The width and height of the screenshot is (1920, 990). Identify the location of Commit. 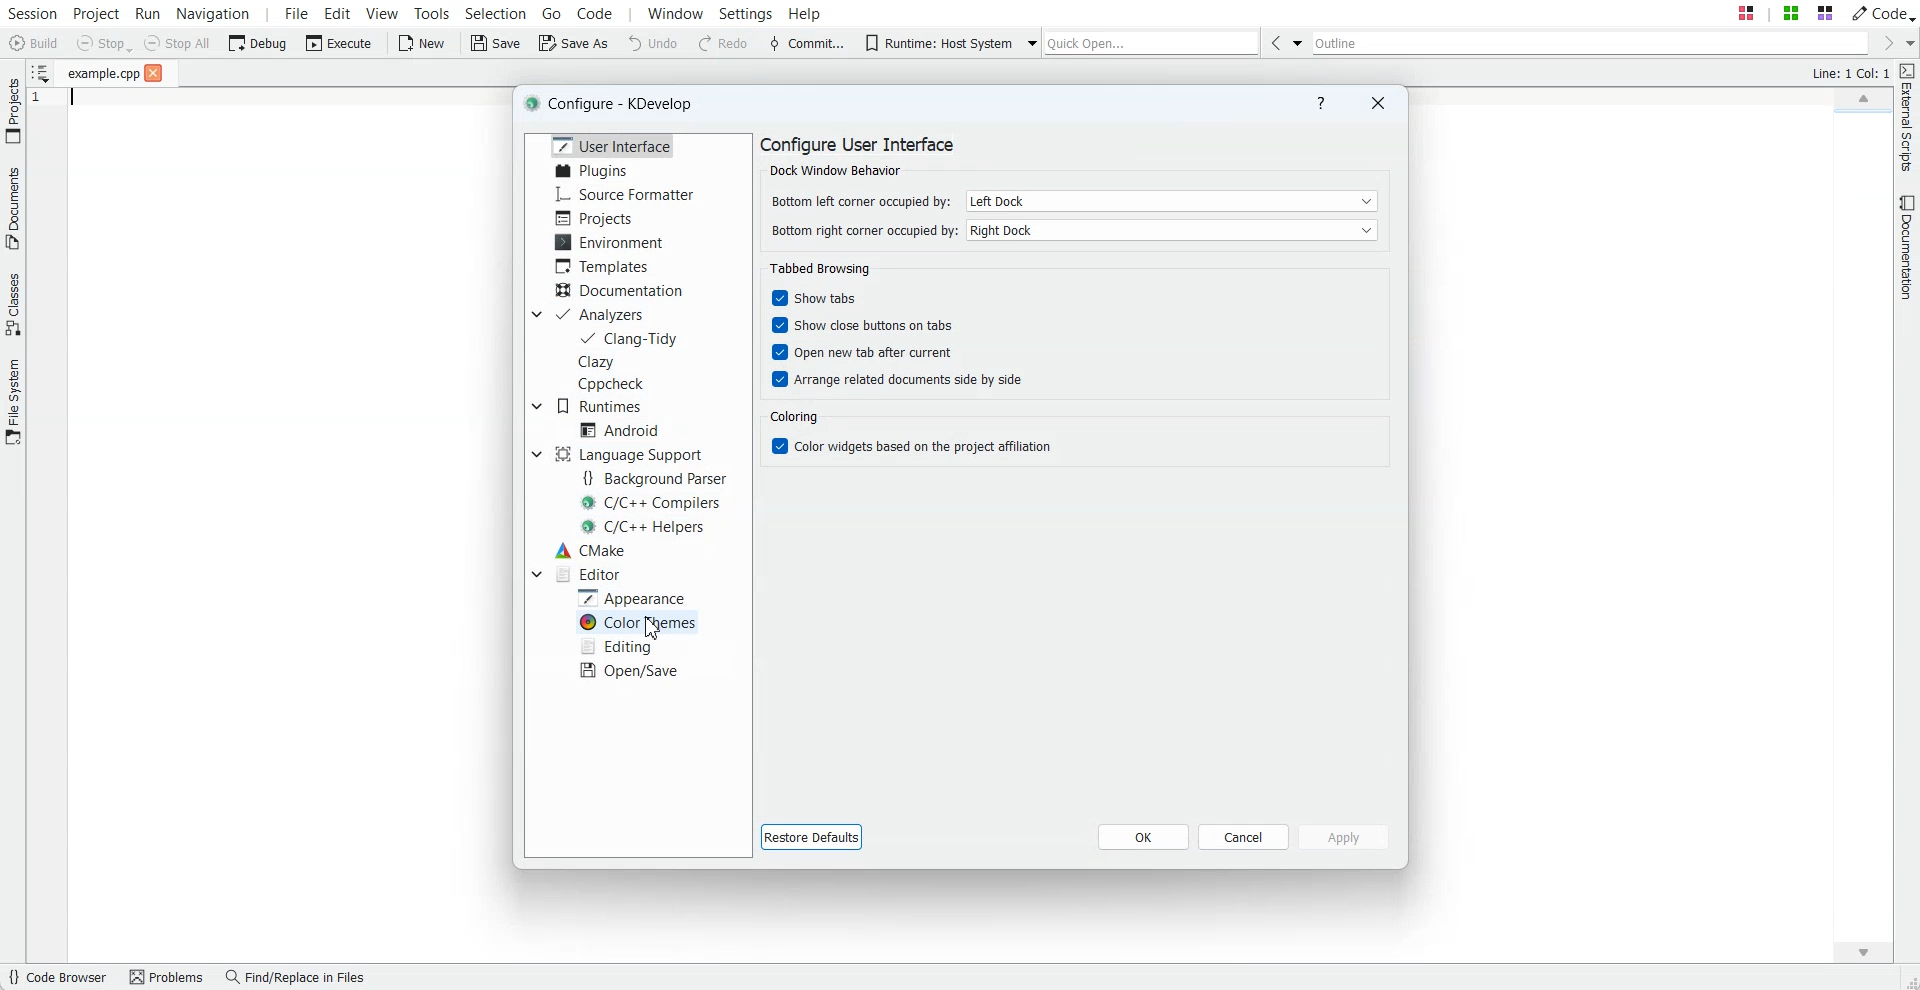
(805, 45).